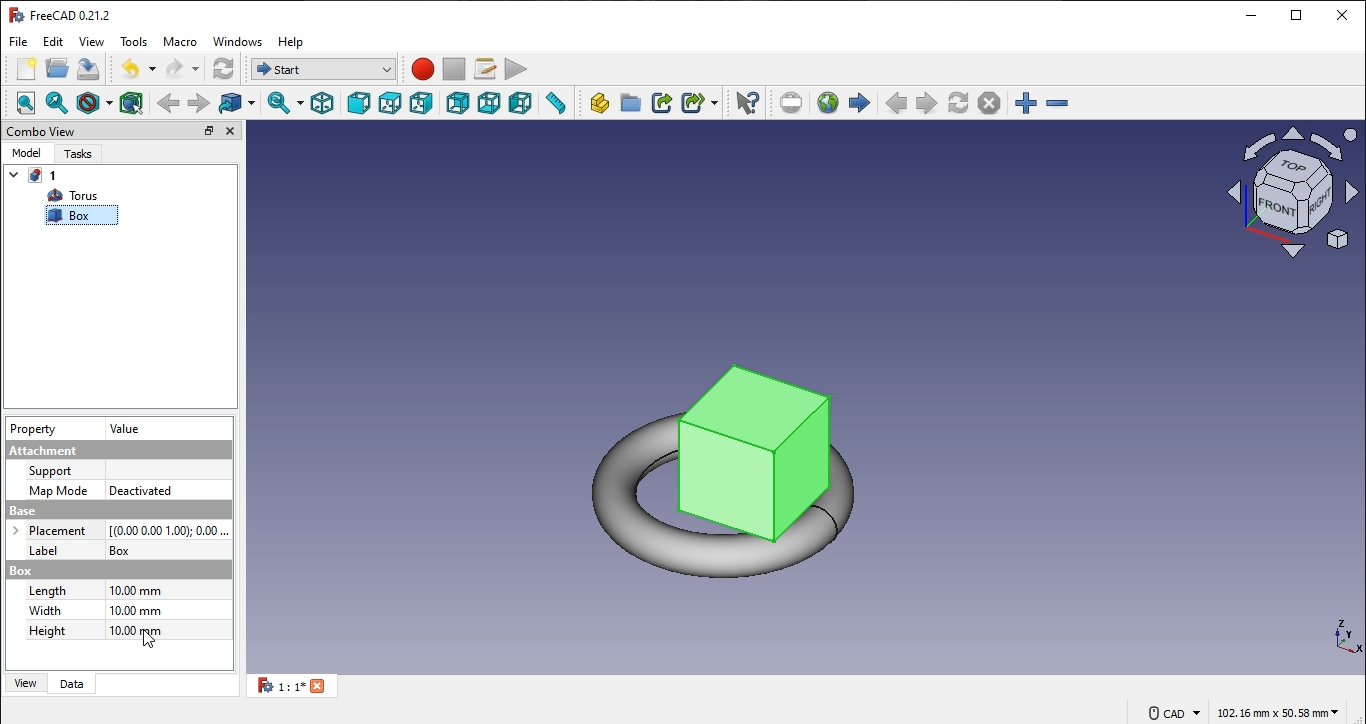 The image size is (1366, 724). I want to click on combo view, so click(42, 131).